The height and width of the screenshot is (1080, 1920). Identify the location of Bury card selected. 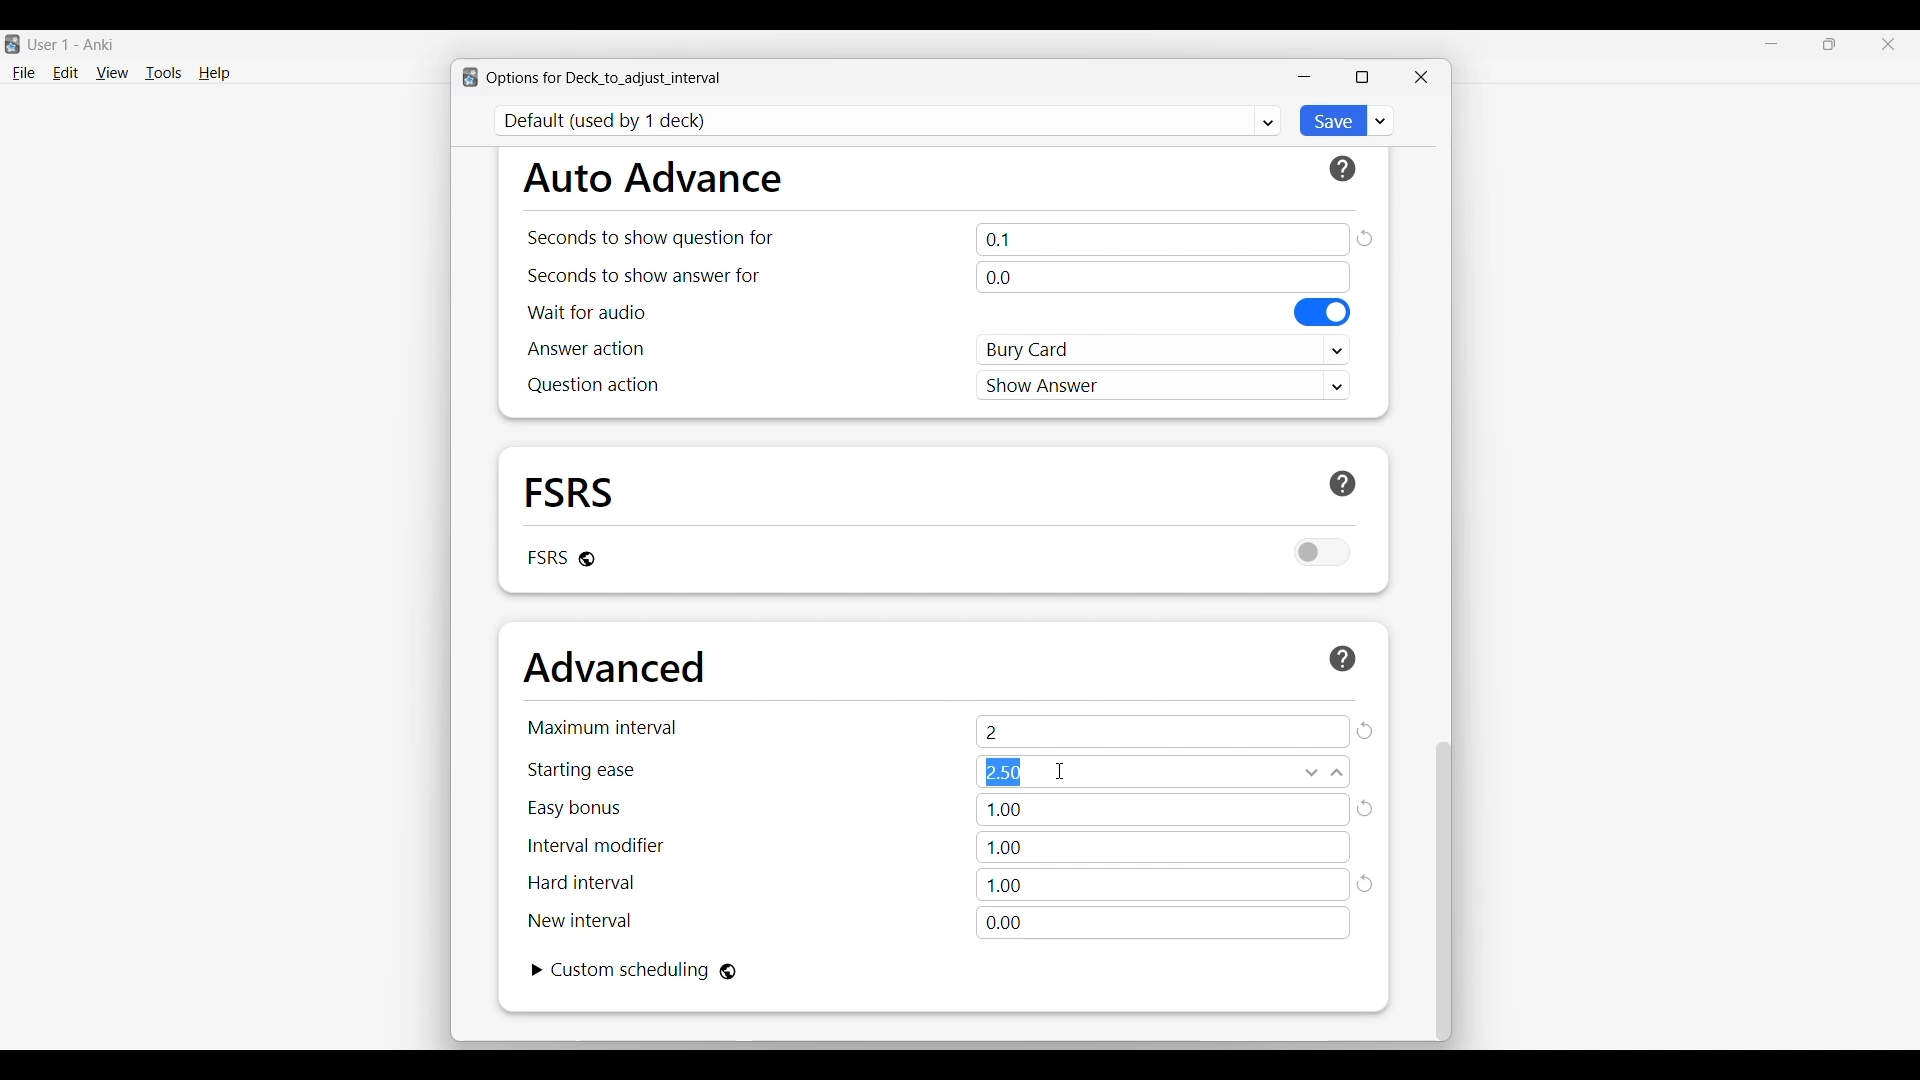
(1164, 350).